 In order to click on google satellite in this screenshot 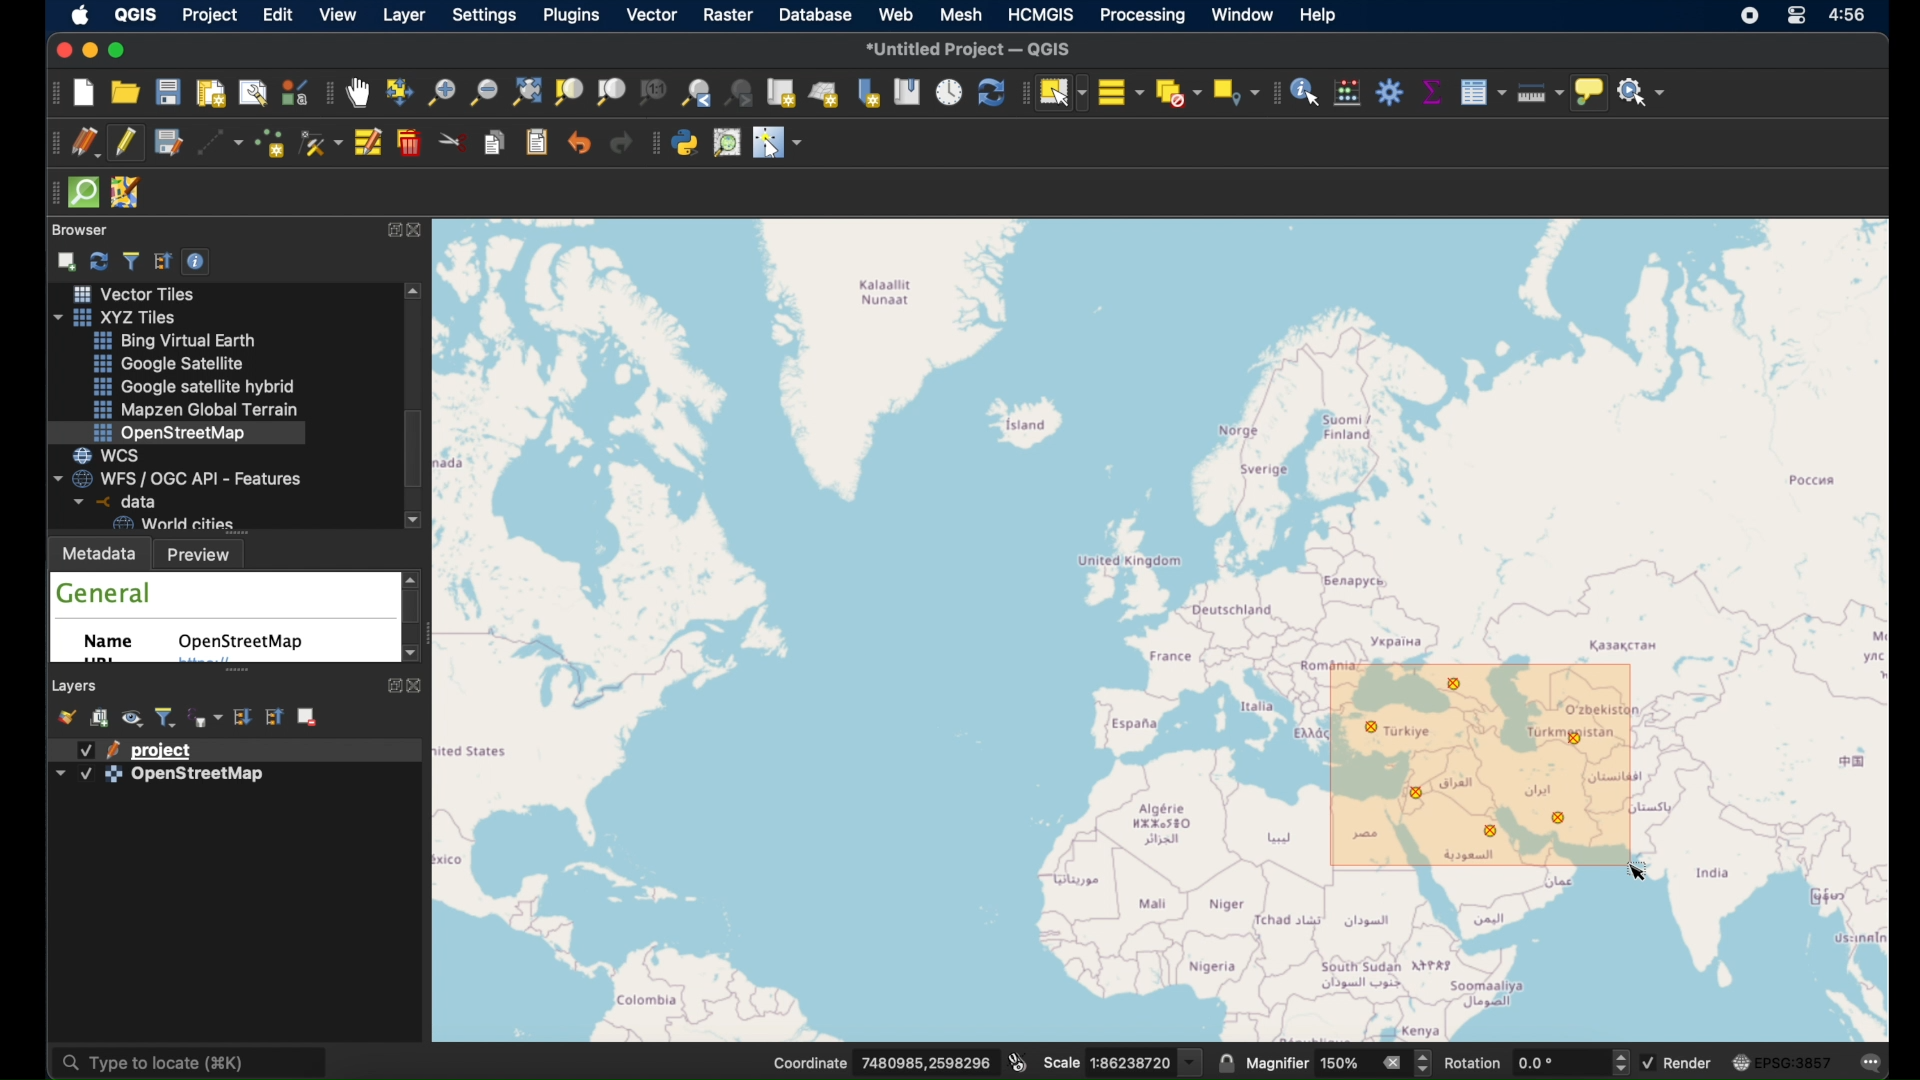, I will do `click(169, 364)`.